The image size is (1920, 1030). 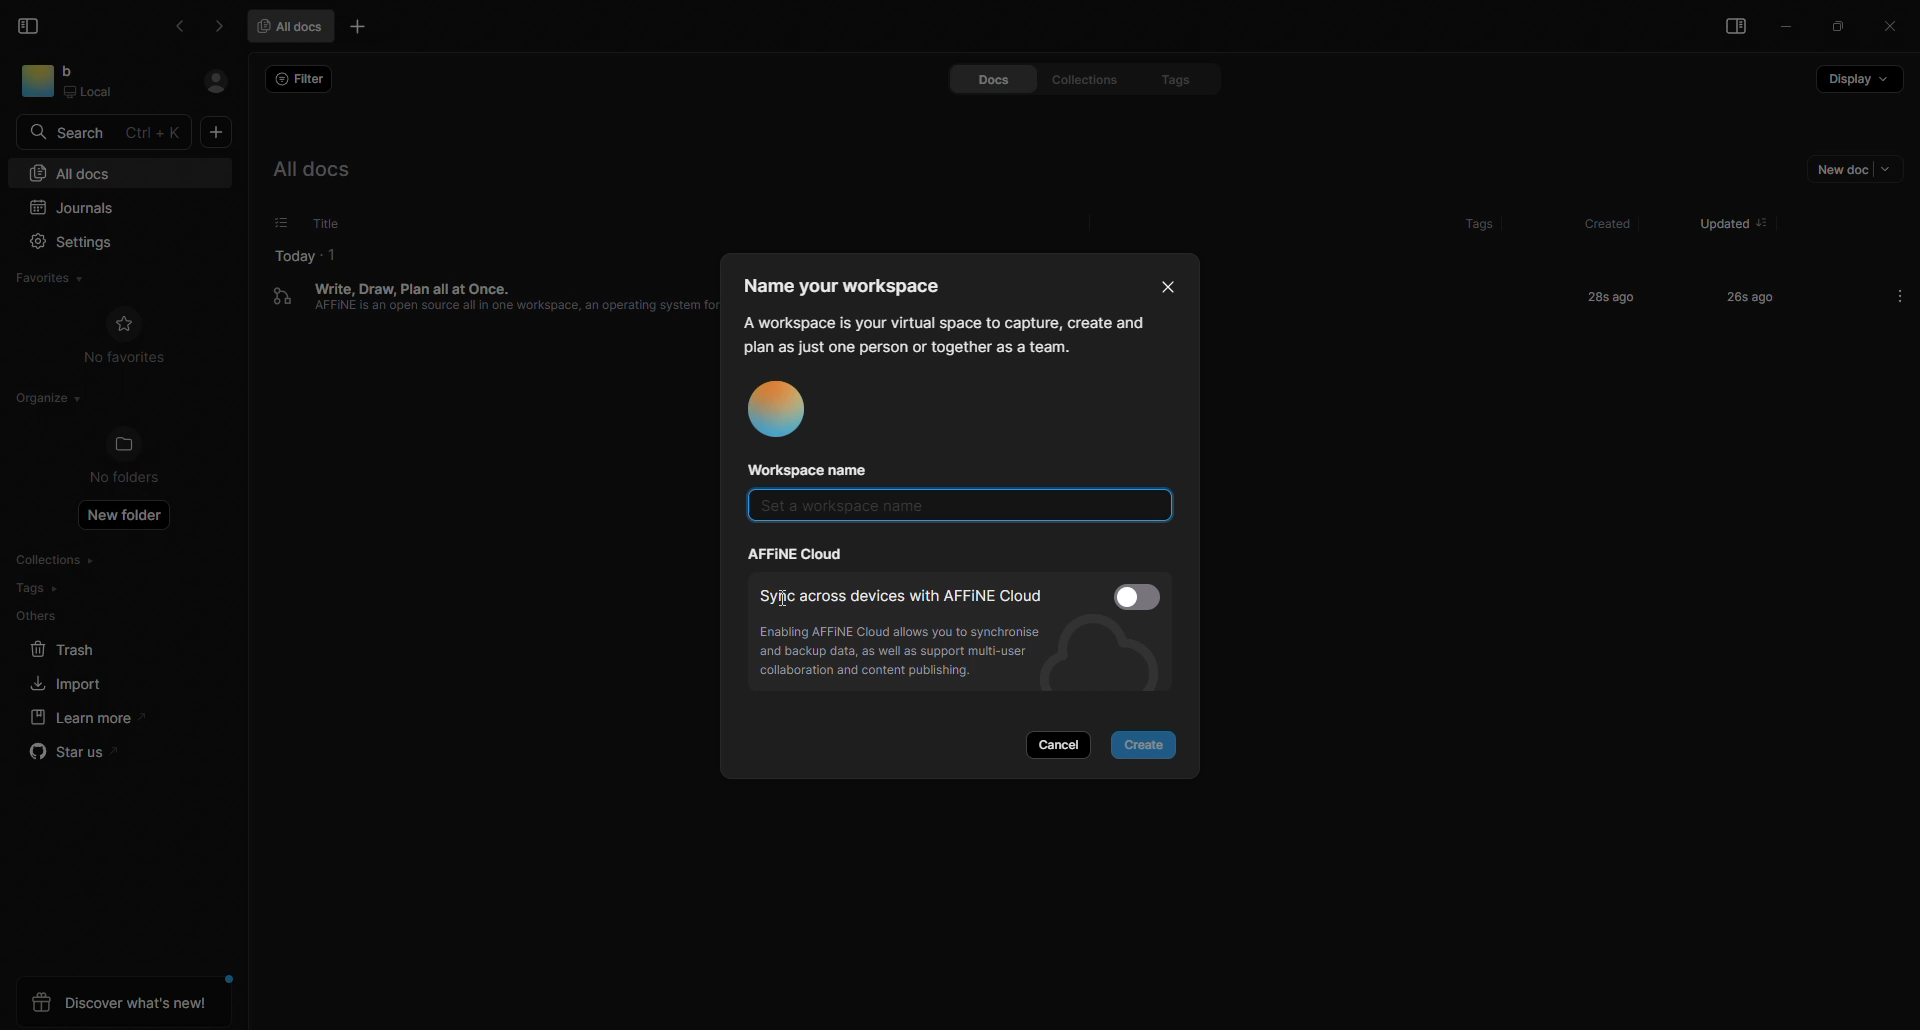 I want to click on close, so click(x=1889, y=25).